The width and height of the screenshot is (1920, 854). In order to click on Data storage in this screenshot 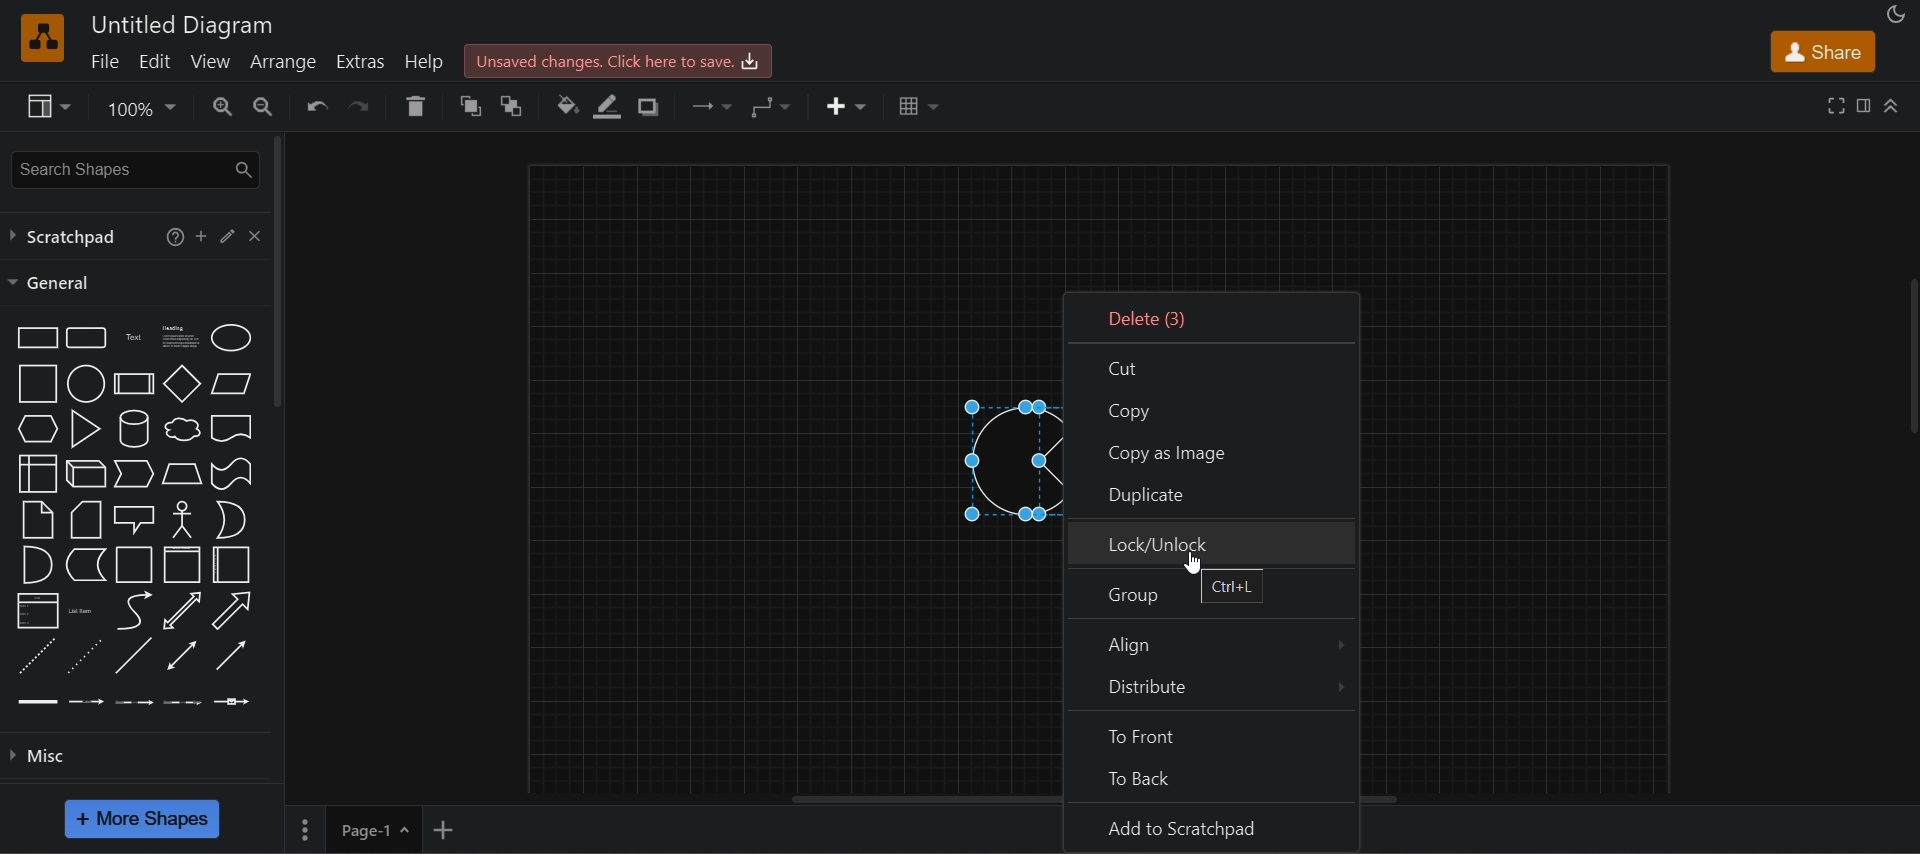, I will do `click(84, 564)`.